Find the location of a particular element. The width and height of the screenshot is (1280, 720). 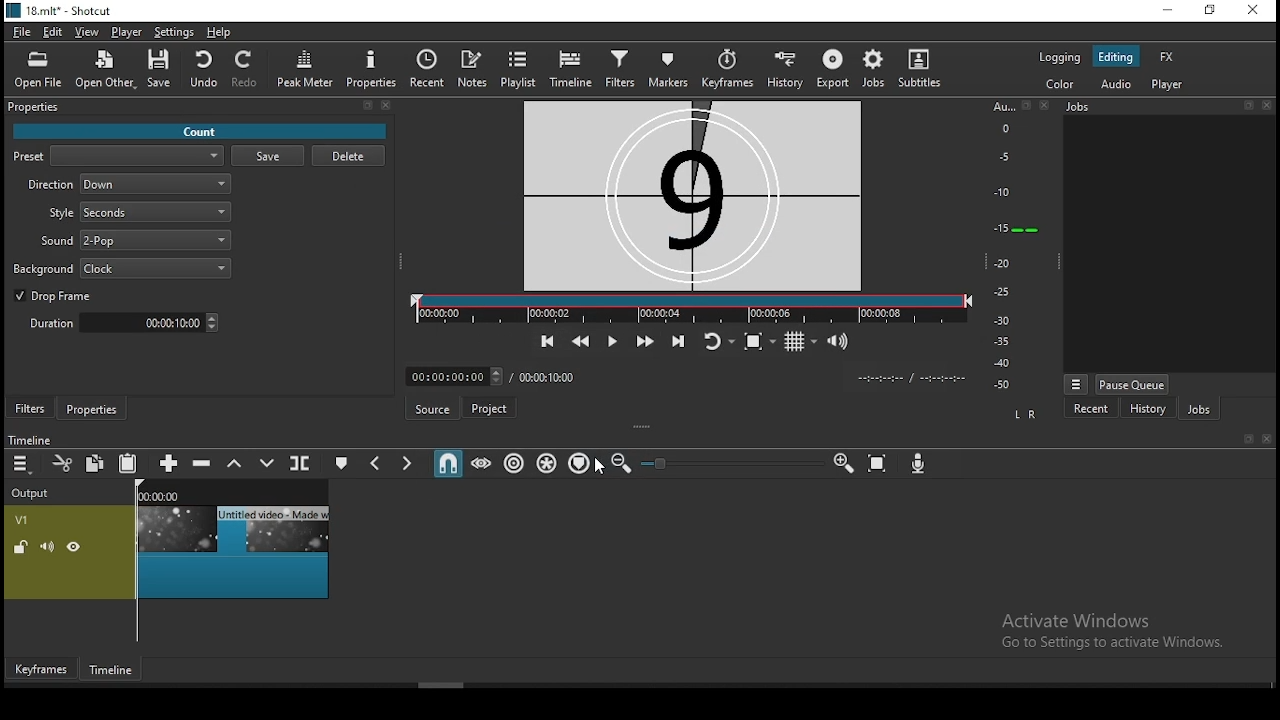

overwrite is located at coordinates (267, 464).